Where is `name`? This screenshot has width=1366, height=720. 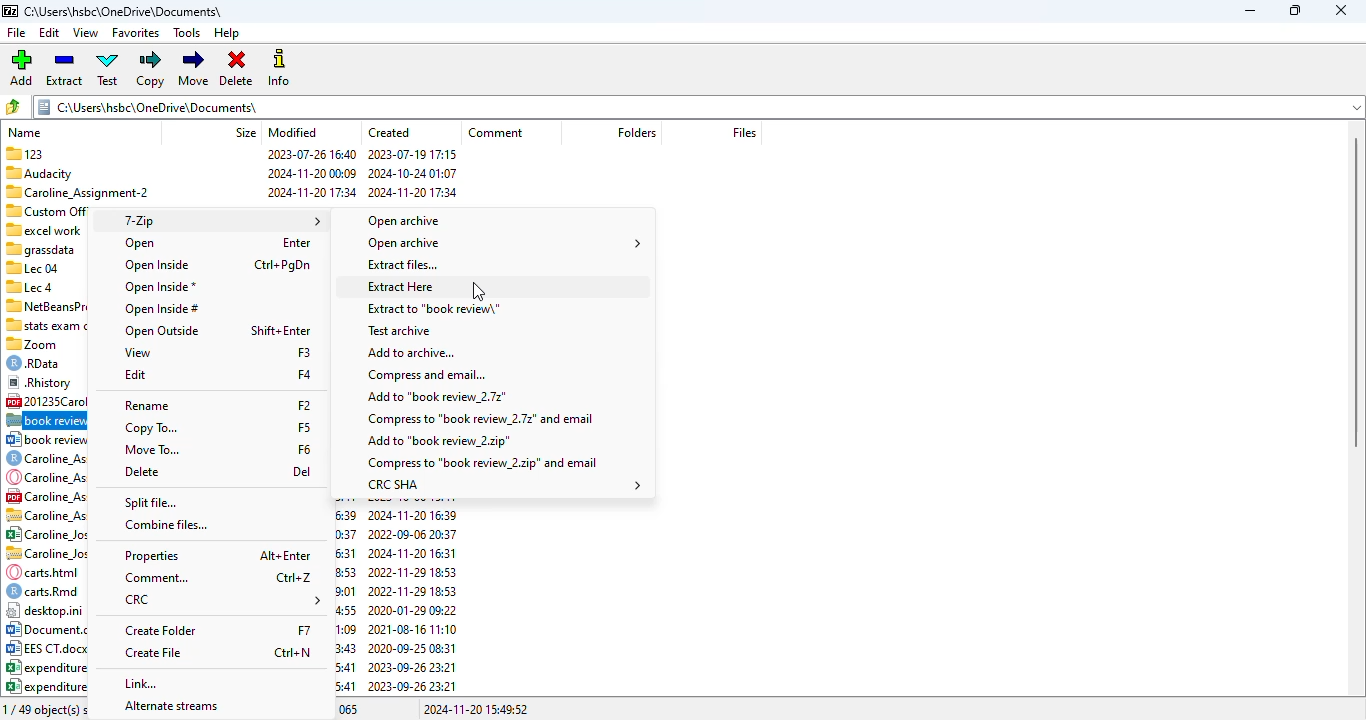 name is located at coordinates (26, 129).